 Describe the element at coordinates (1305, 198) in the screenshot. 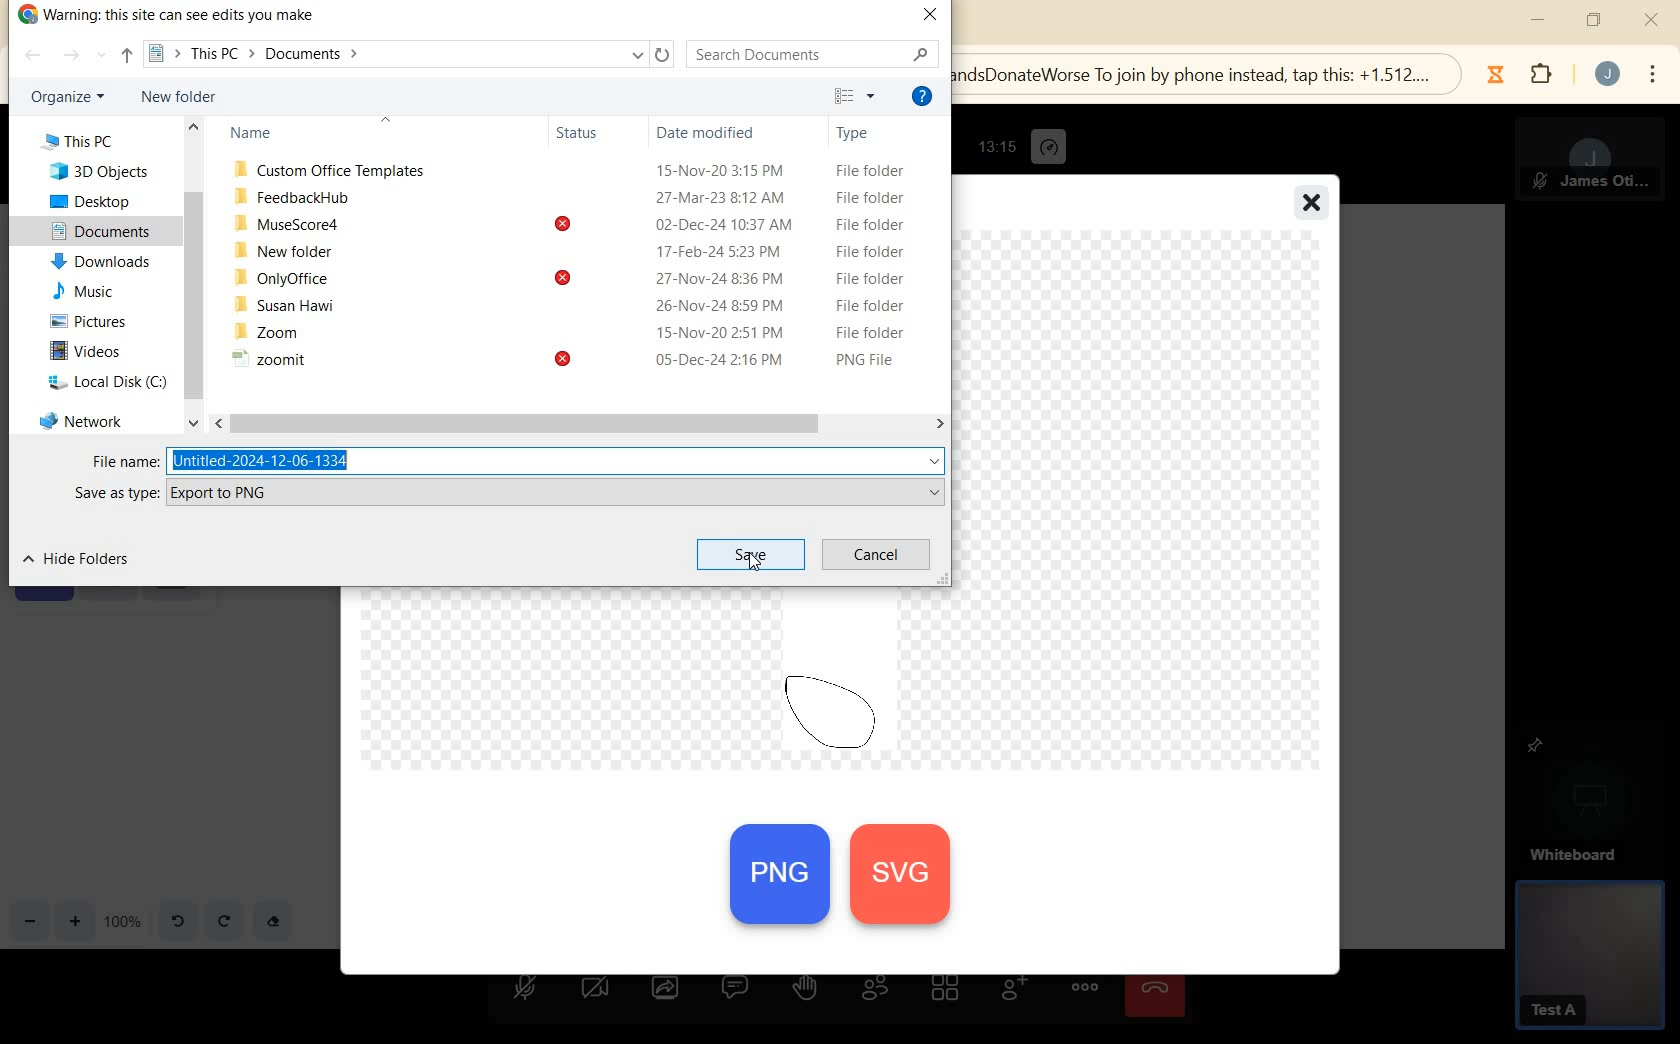

I see `close` at that location.